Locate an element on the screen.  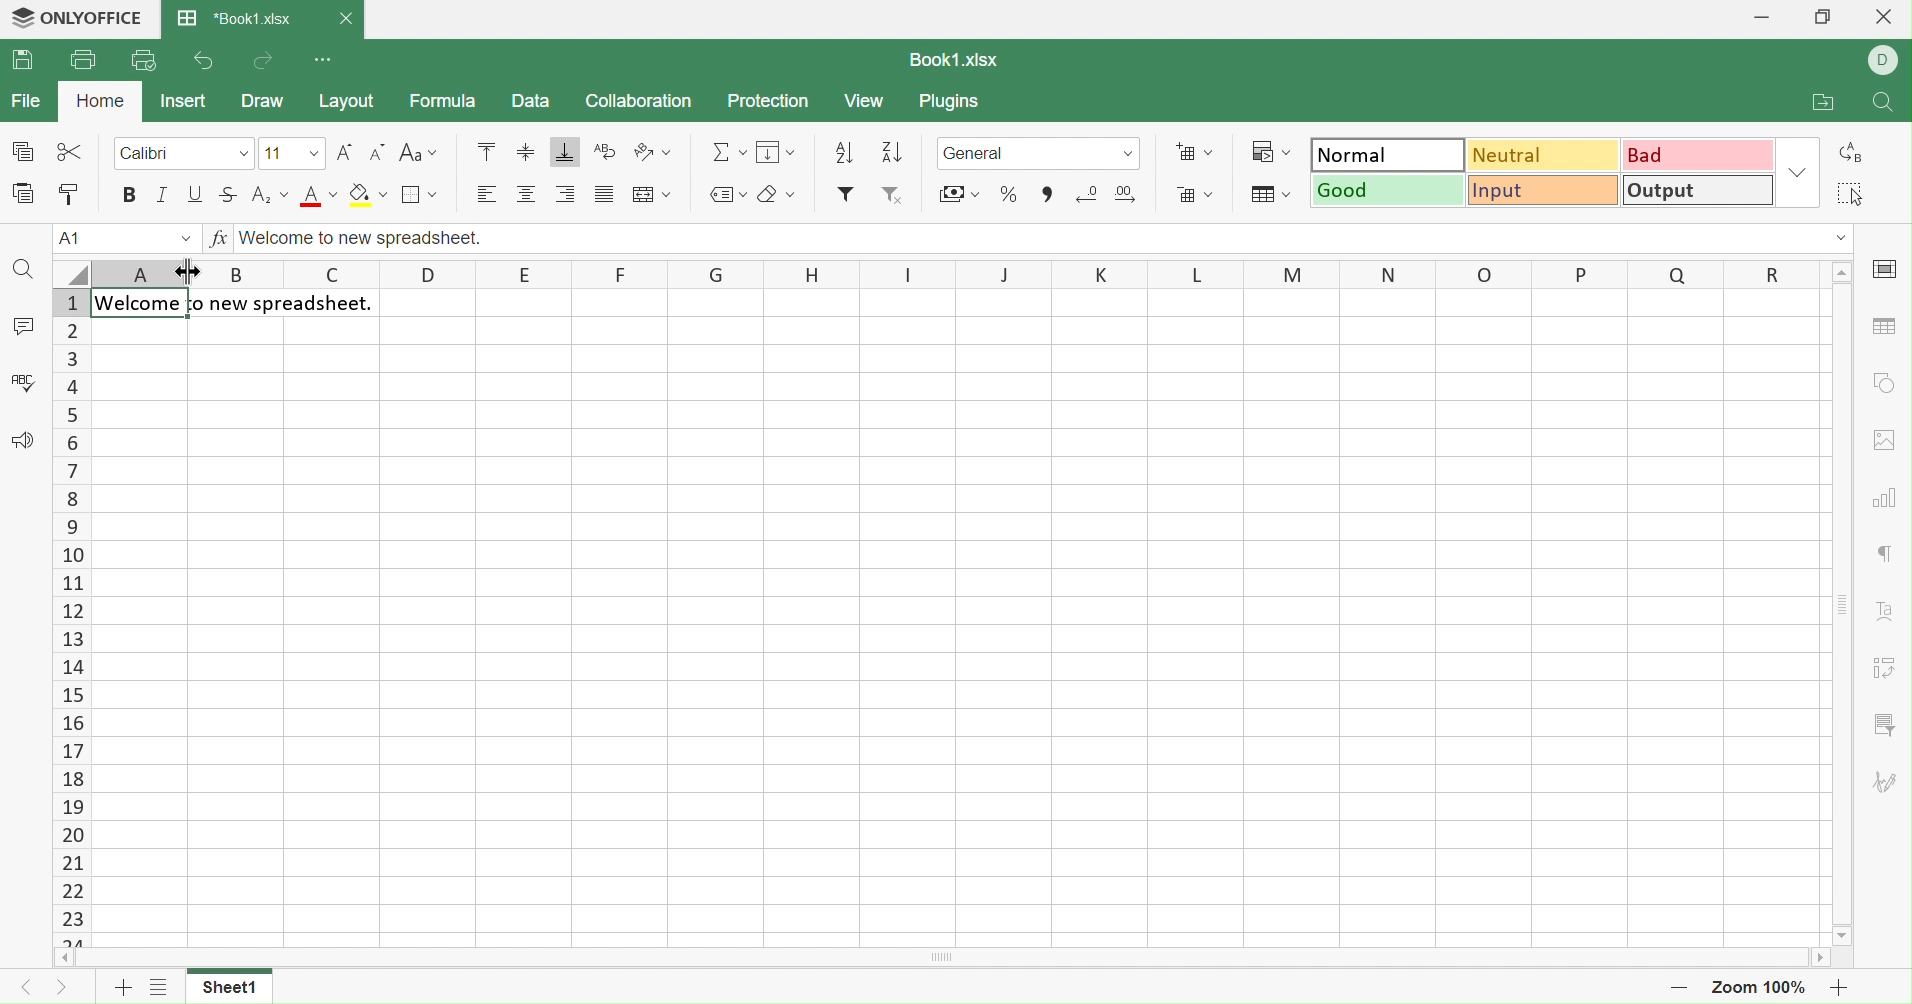
Draw is located at coordinates (264, 103).